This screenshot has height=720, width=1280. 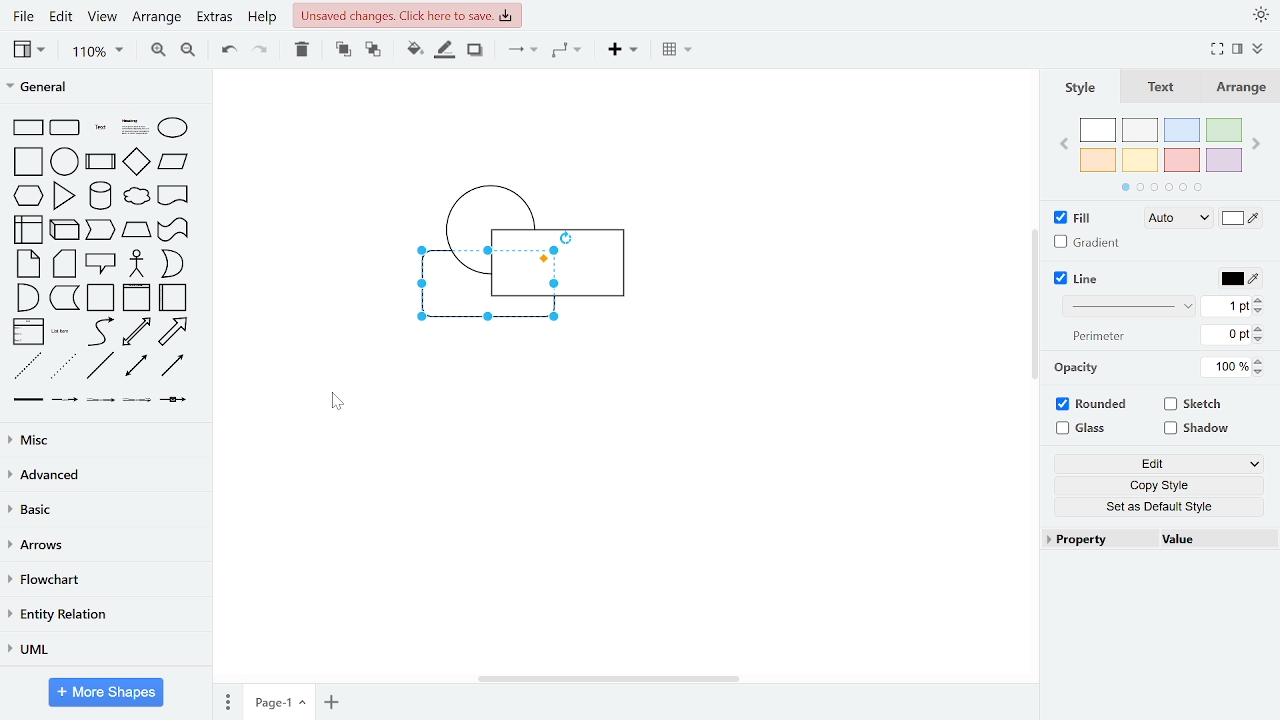 I want to click on red, so click(x=1181, y=160).